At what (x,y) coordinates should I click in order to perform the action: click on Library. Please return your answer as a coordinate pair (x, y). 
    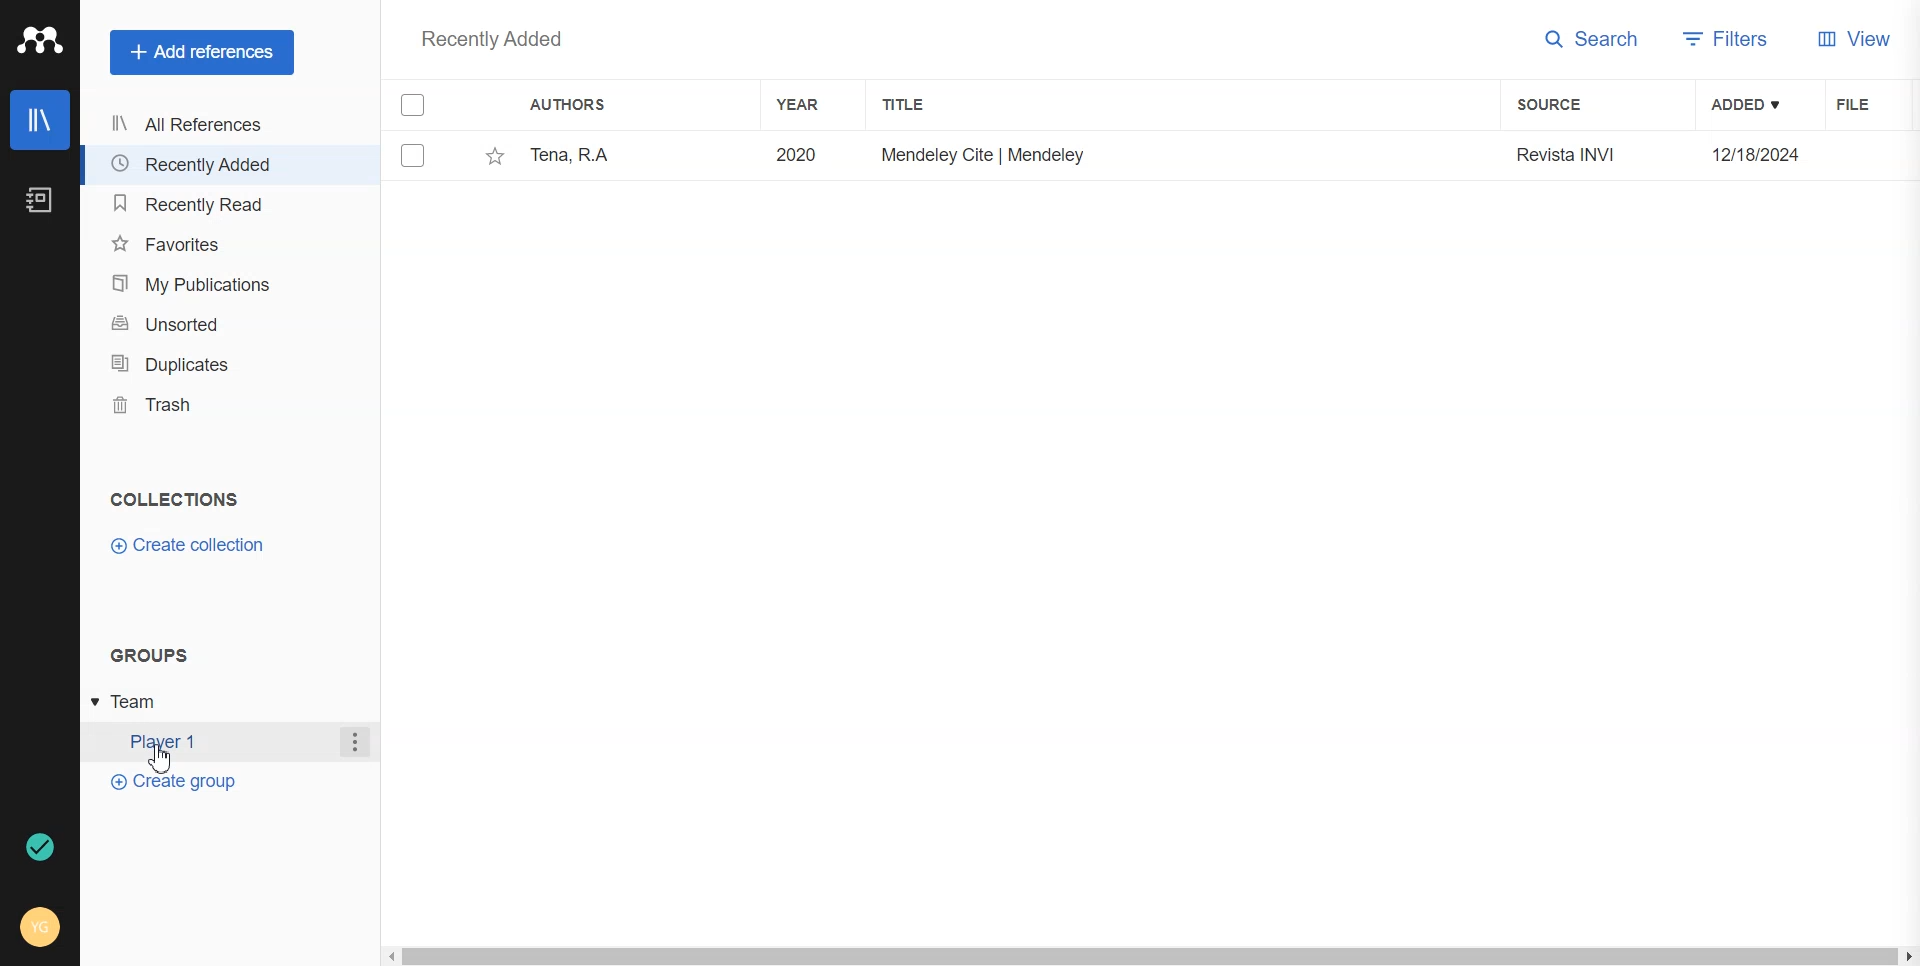
    Looking at the image, I should click on (41, 121).